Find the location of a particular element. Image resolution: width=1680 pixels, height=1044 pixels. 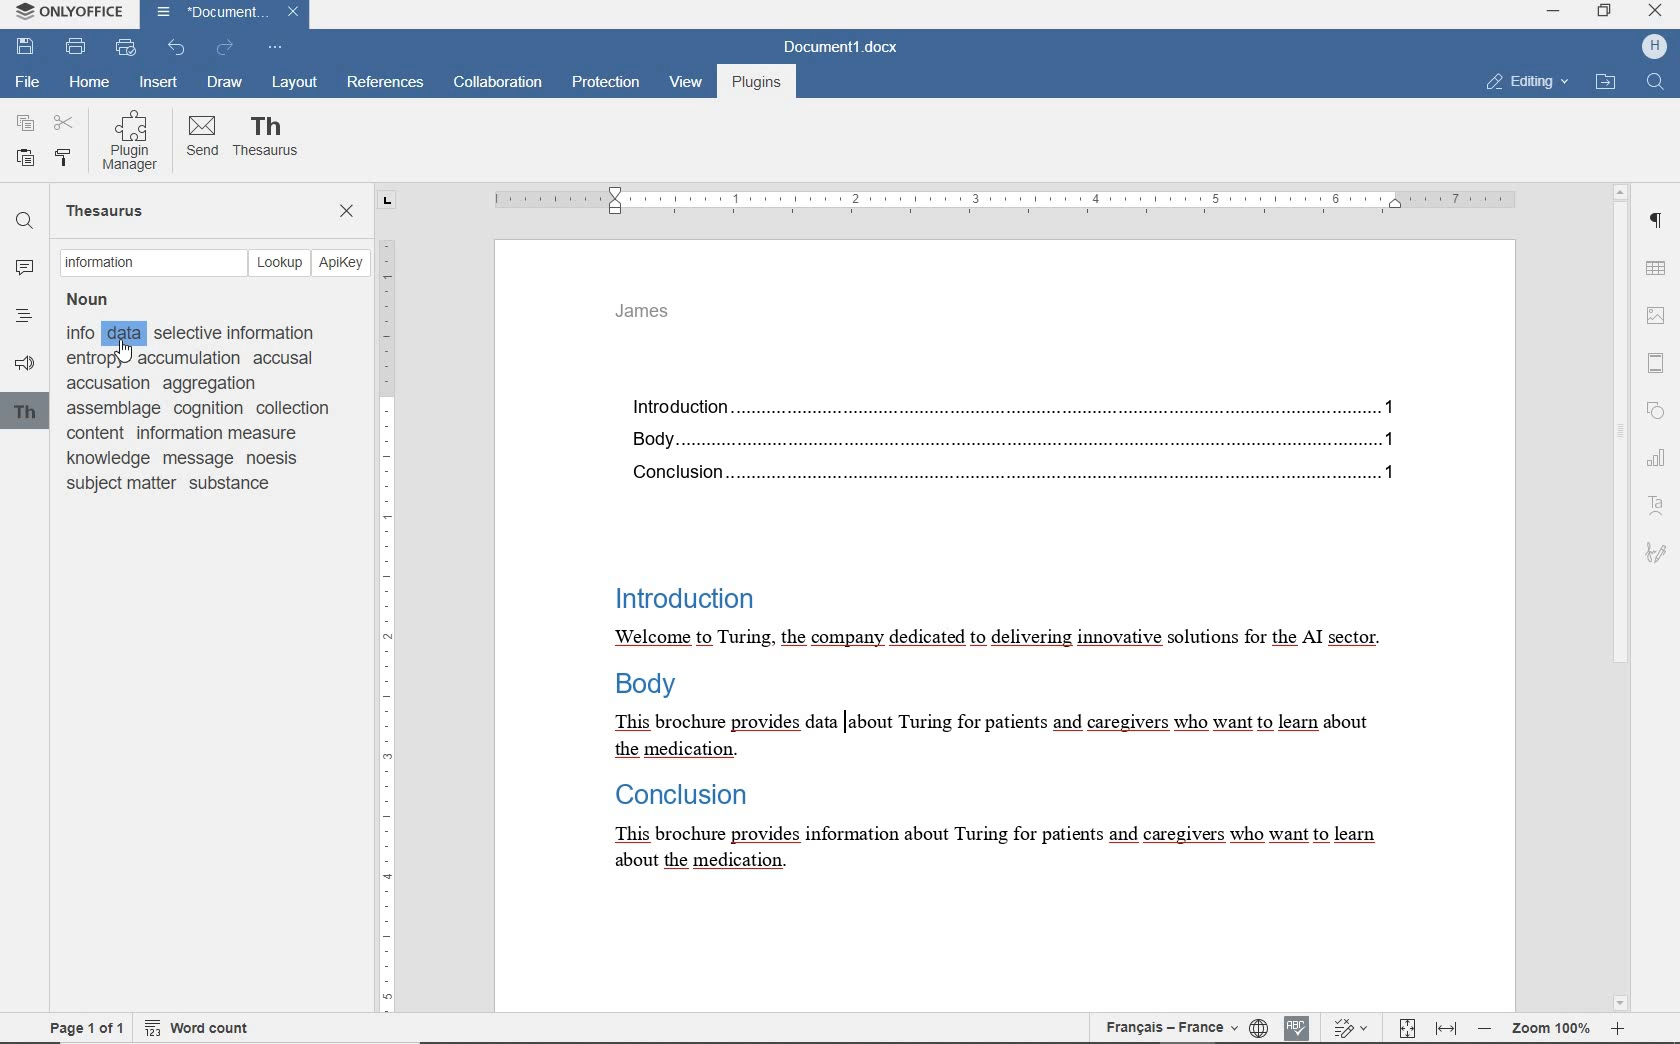

REFERENCES is located at coordinates (387, 84).